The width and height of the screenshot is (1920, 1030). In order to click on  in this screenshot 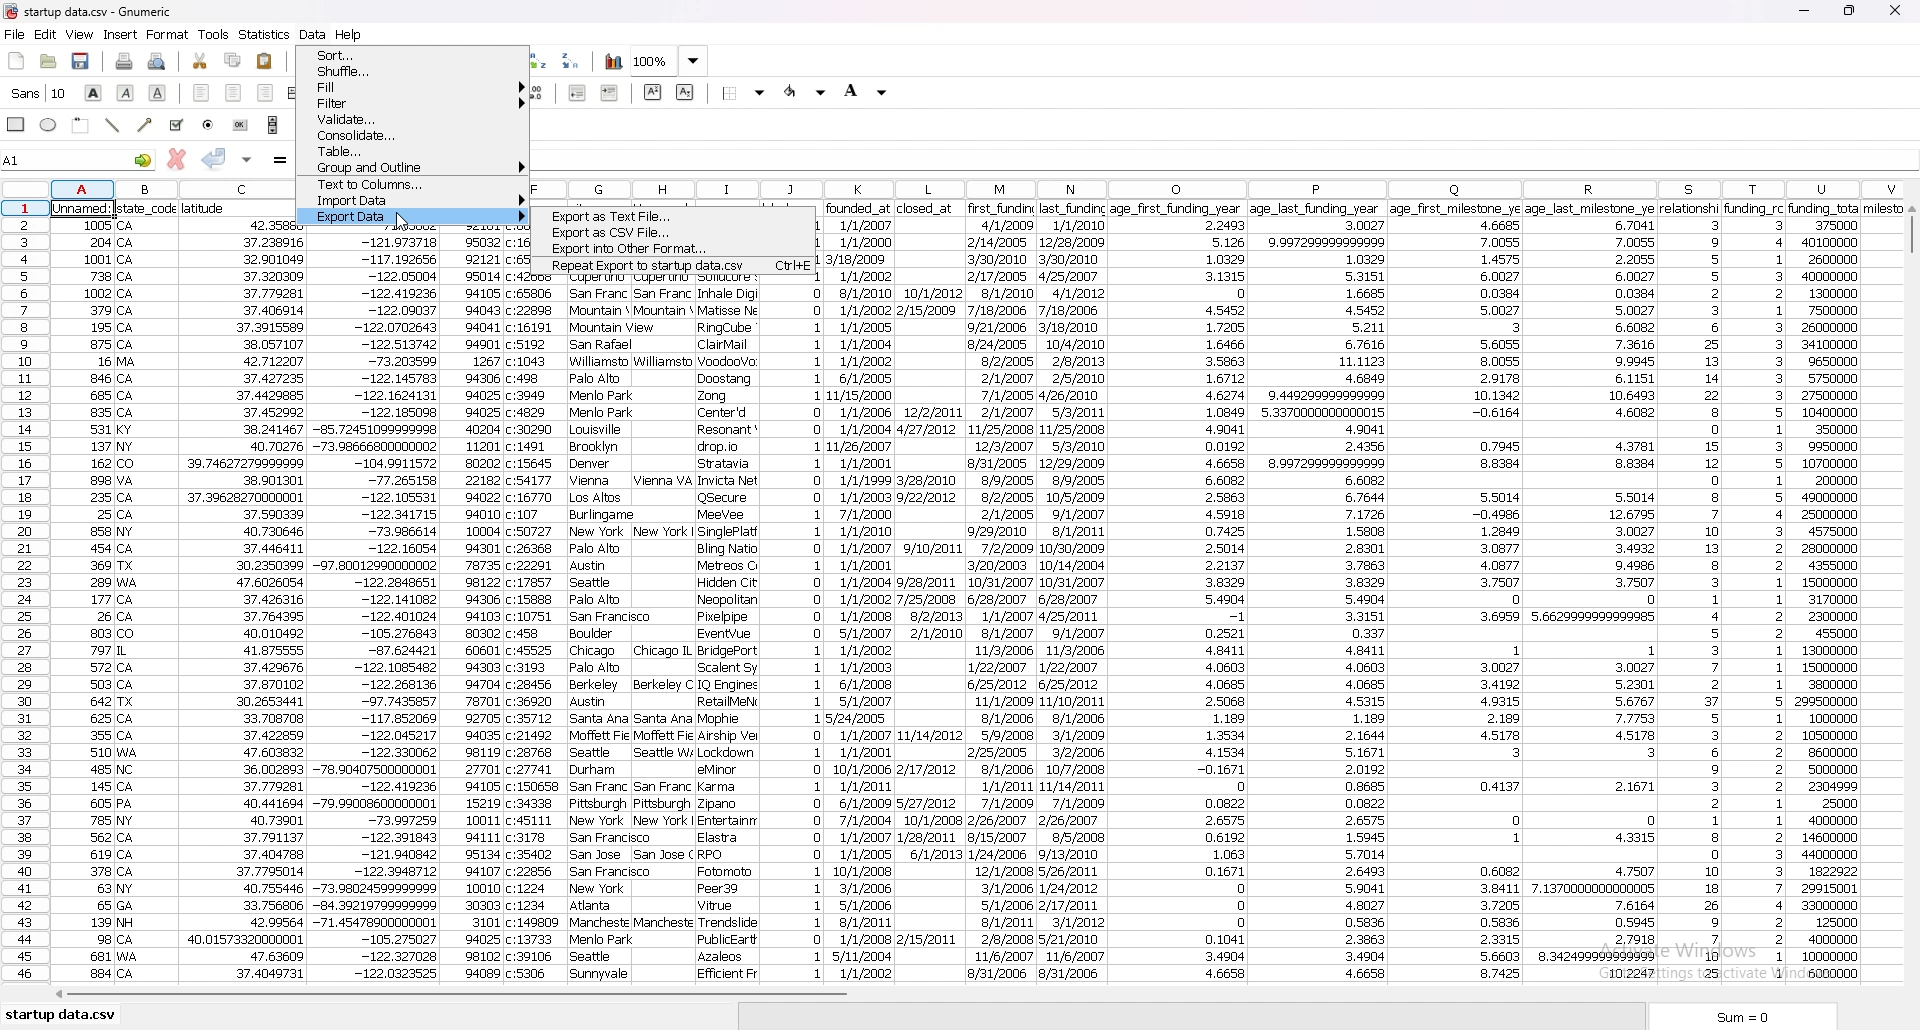, I will do `click(84, 594)`.